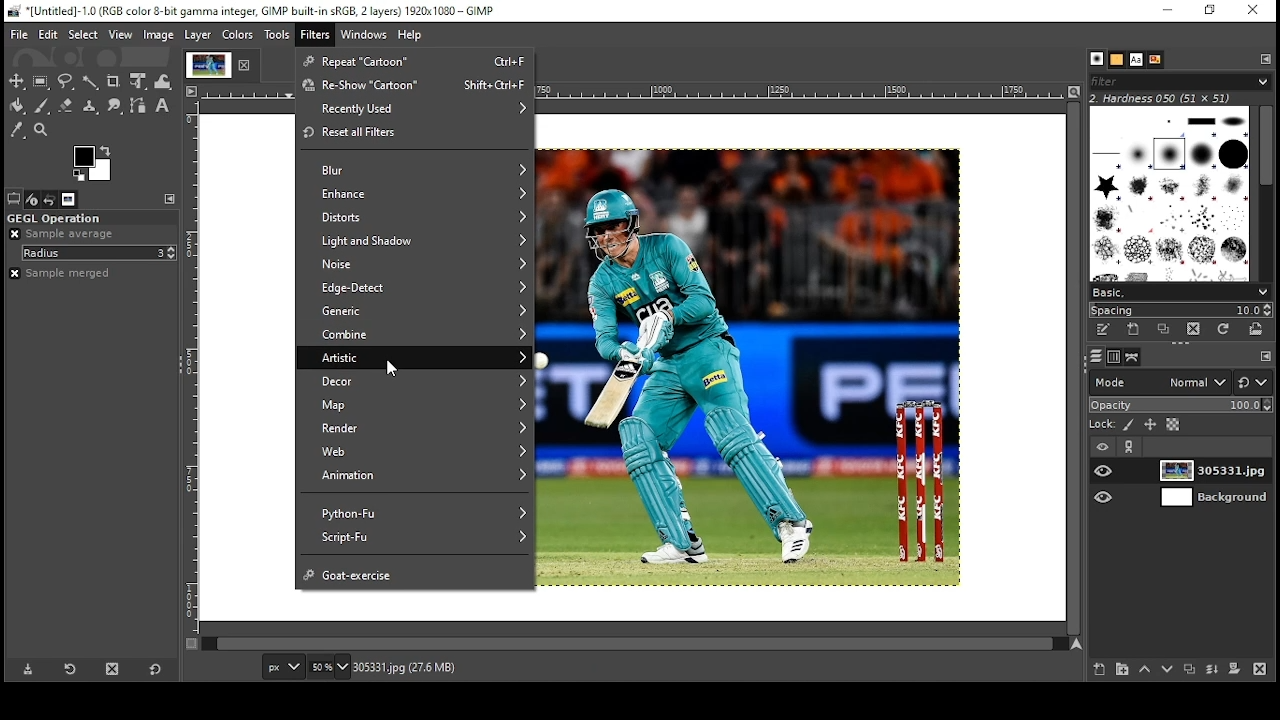  Describe the element at coordinates (330, 667) in the screenshot. I see `zoom level` at that location.